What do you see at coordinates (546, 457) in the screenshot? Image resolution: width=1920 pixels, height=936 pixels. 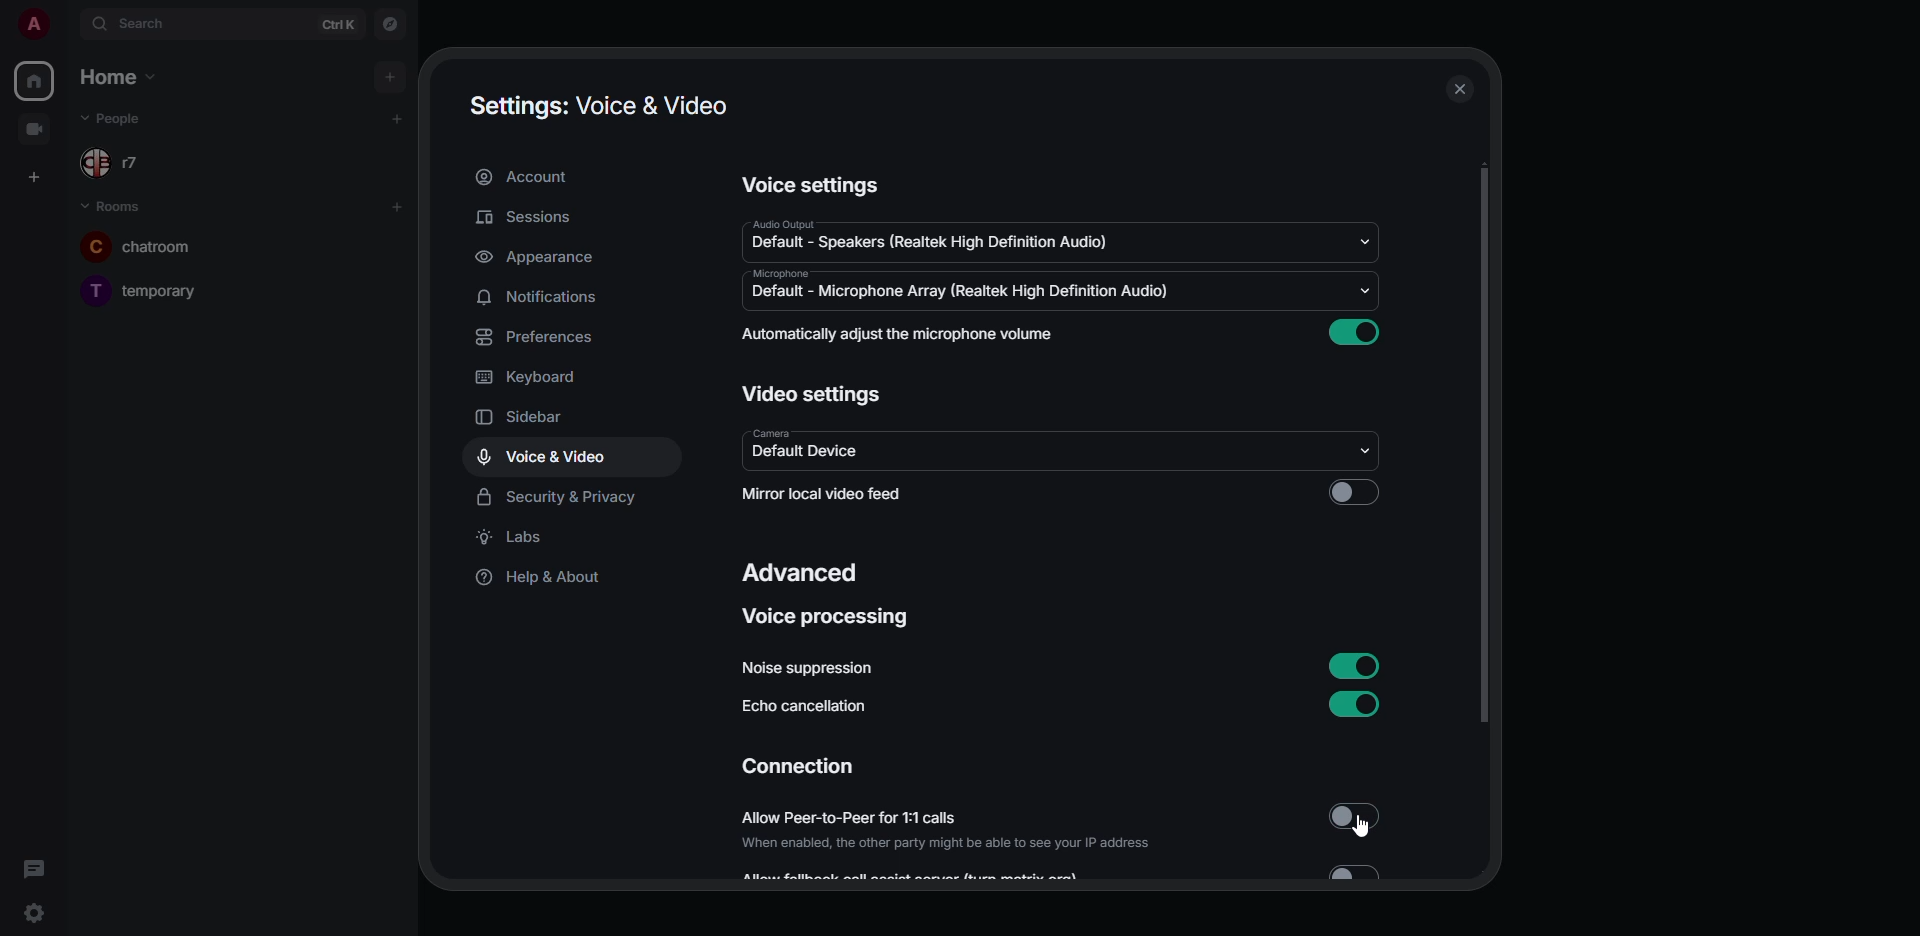 I see `voice & video` at bounding box center [546, 457].